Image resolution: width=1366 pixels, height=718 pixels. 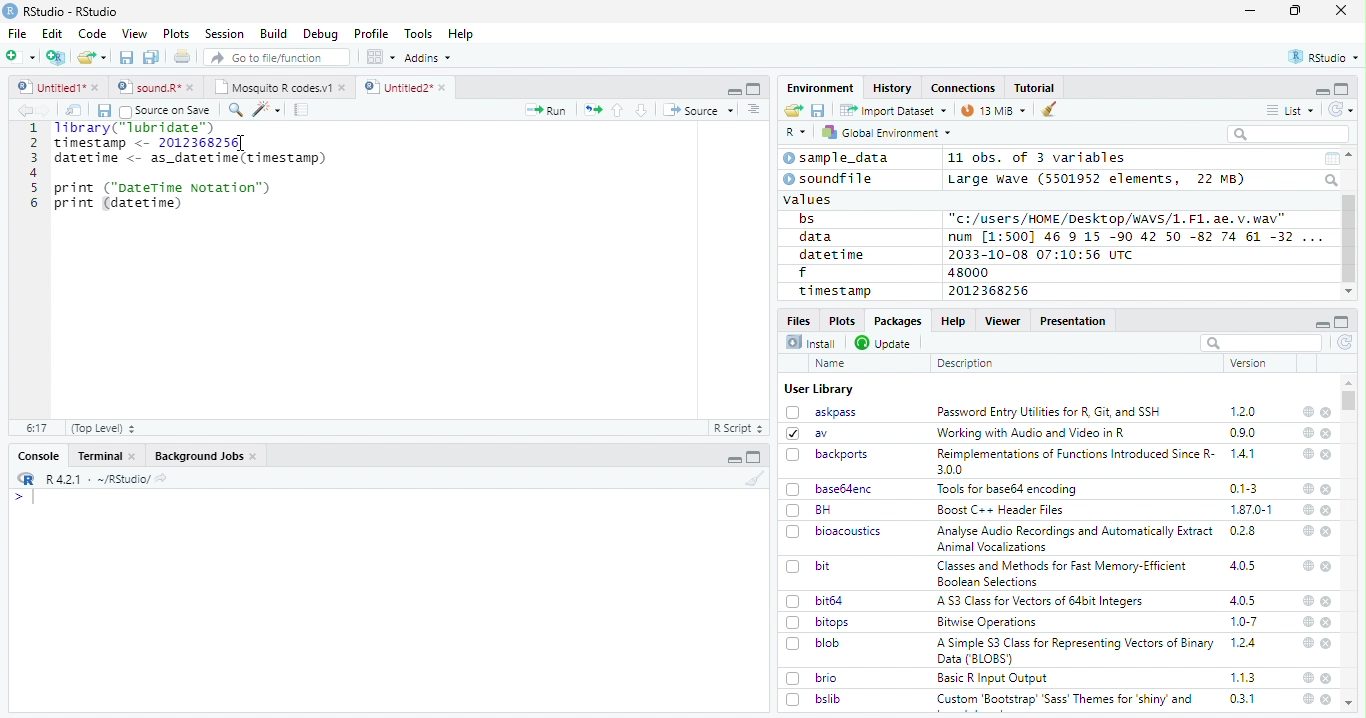 What do you see at coordinates (1033, 433) in the screenshot?
I see `‘Working with Audio and Video inR` at bounding box center [1033, 433].